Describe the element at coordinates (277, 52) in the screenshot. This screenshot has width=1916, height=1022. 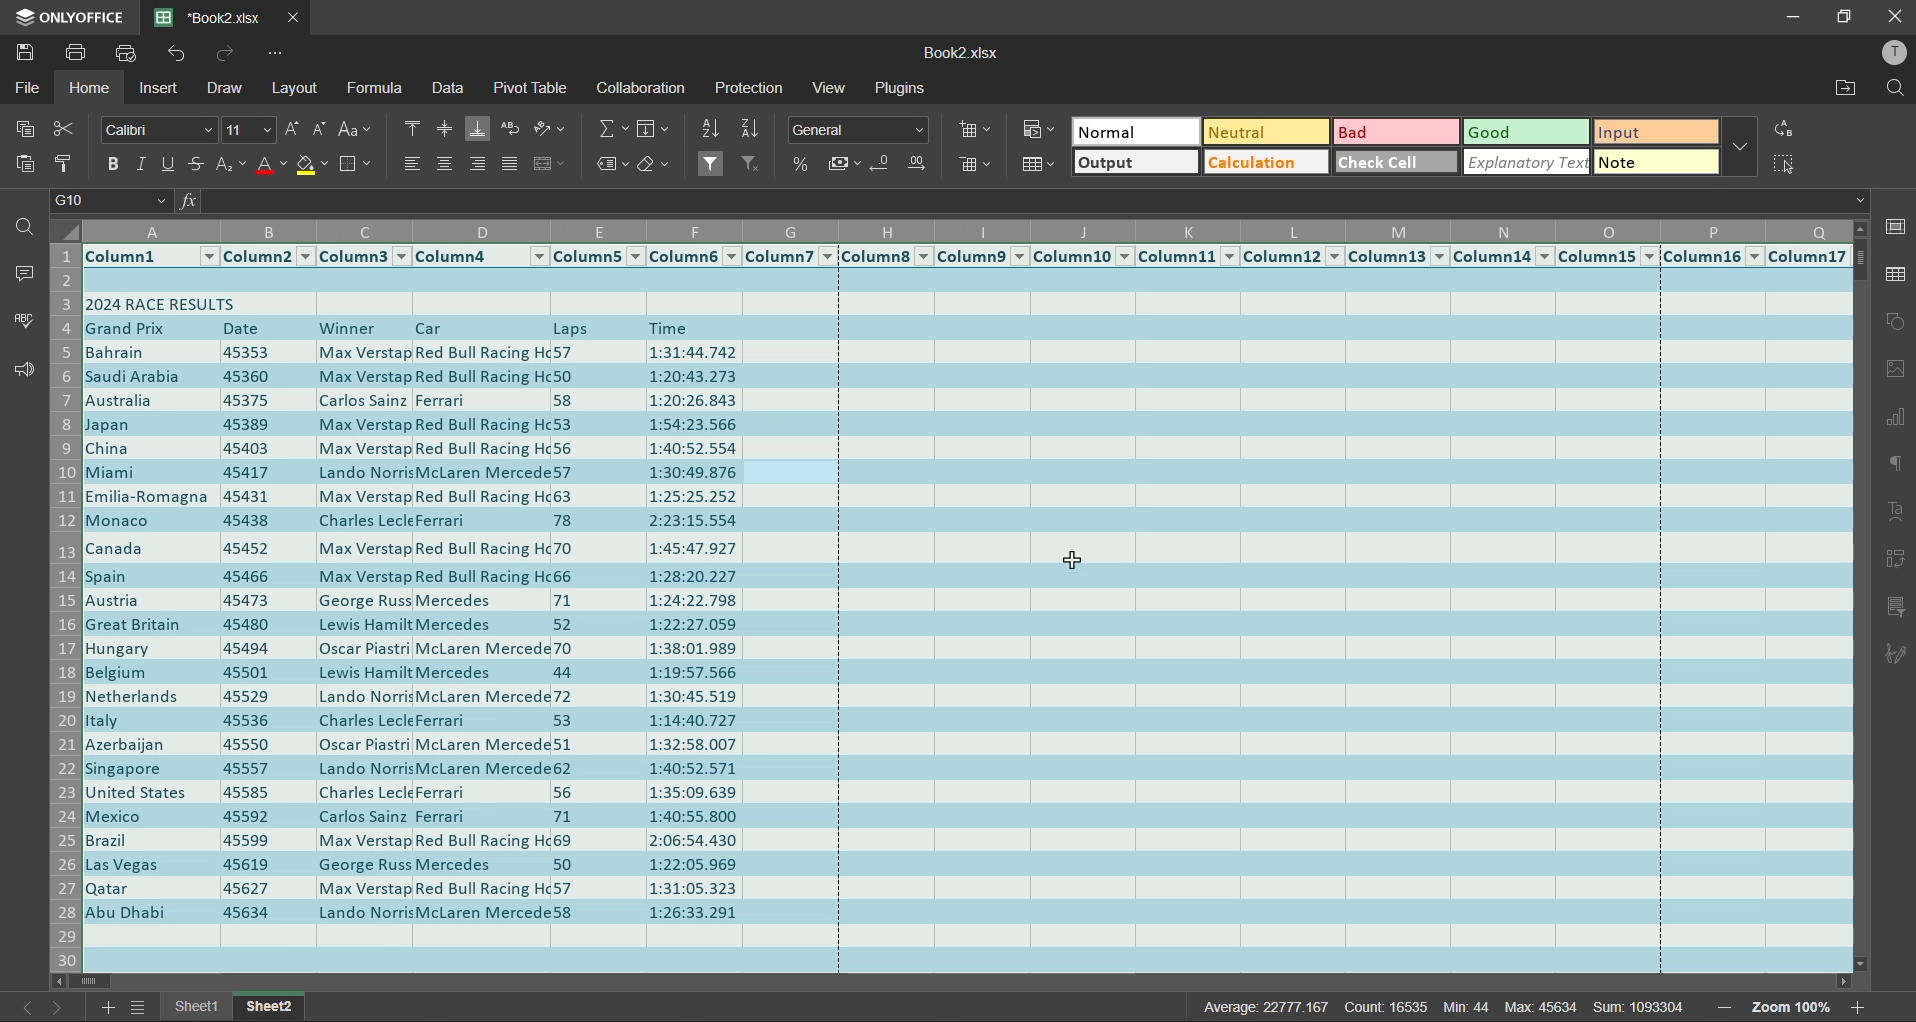
I see `customize quick access toolbar` at that location.